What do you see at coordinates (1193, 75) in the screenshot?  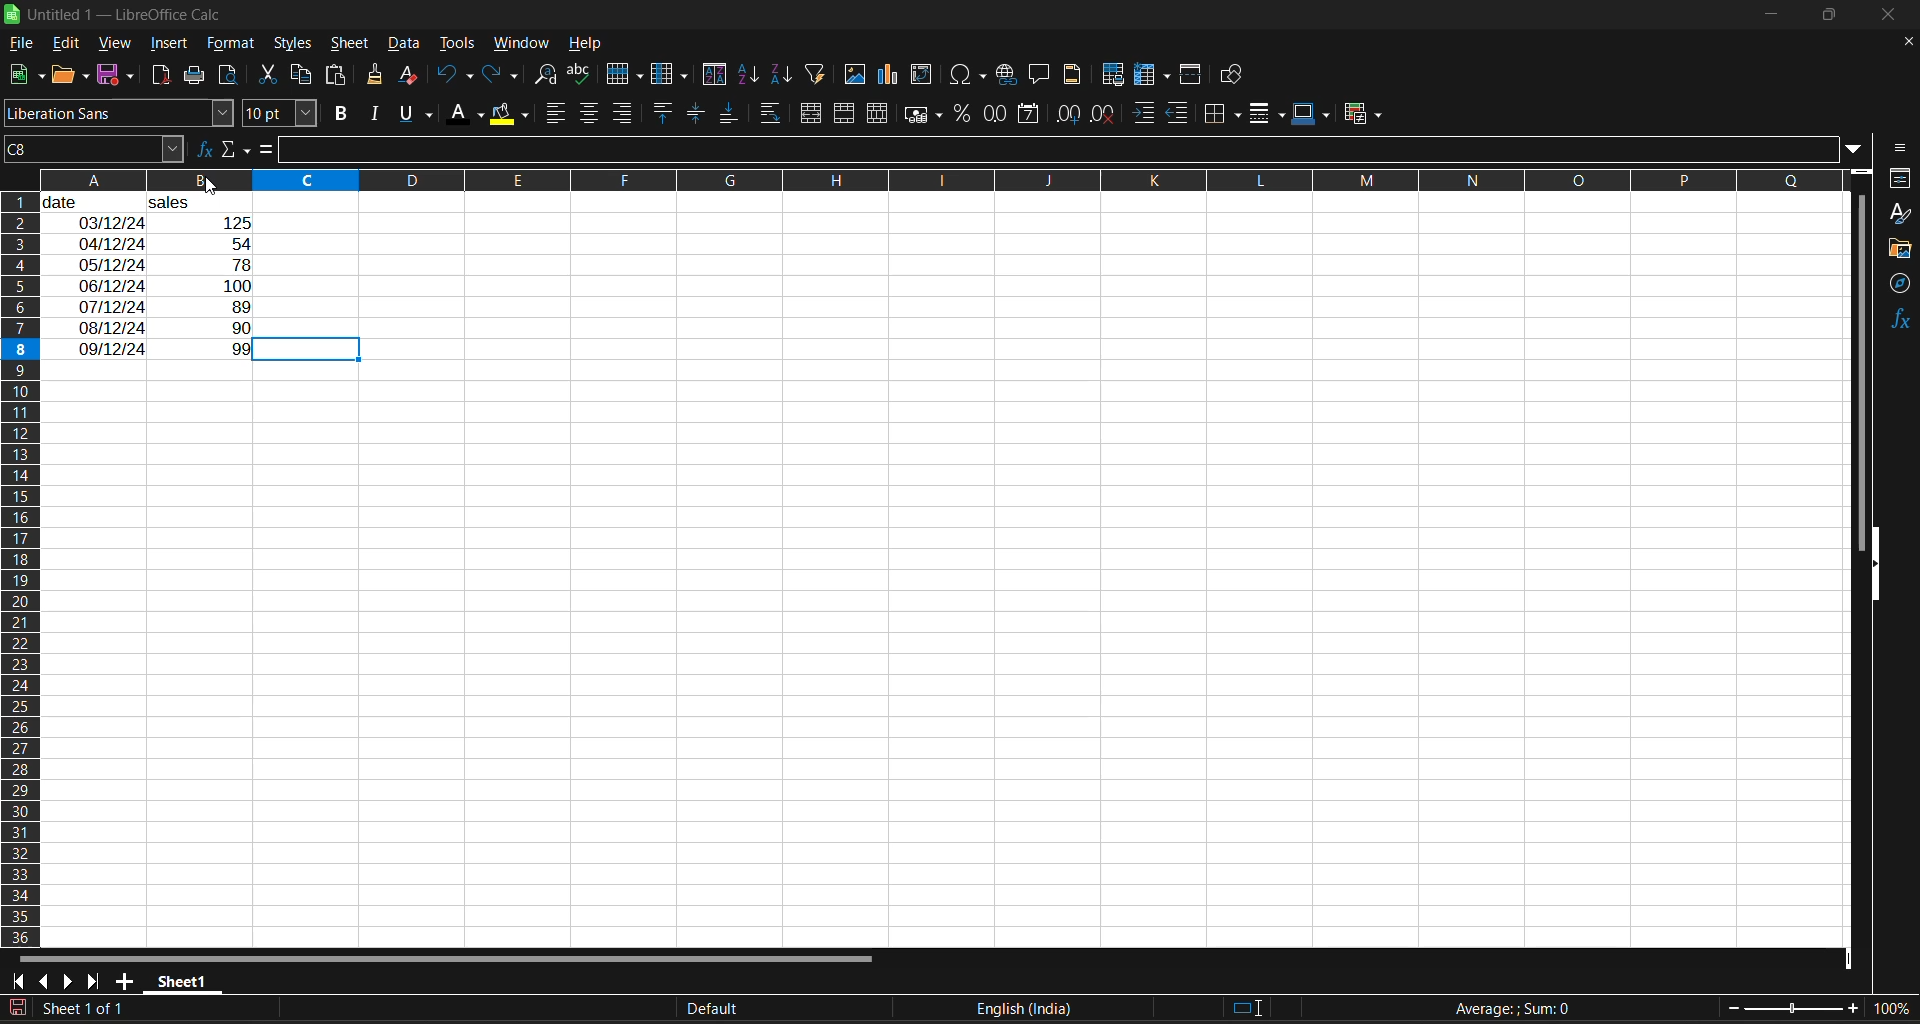 I see `split window` at bounding box center [1193, 75].